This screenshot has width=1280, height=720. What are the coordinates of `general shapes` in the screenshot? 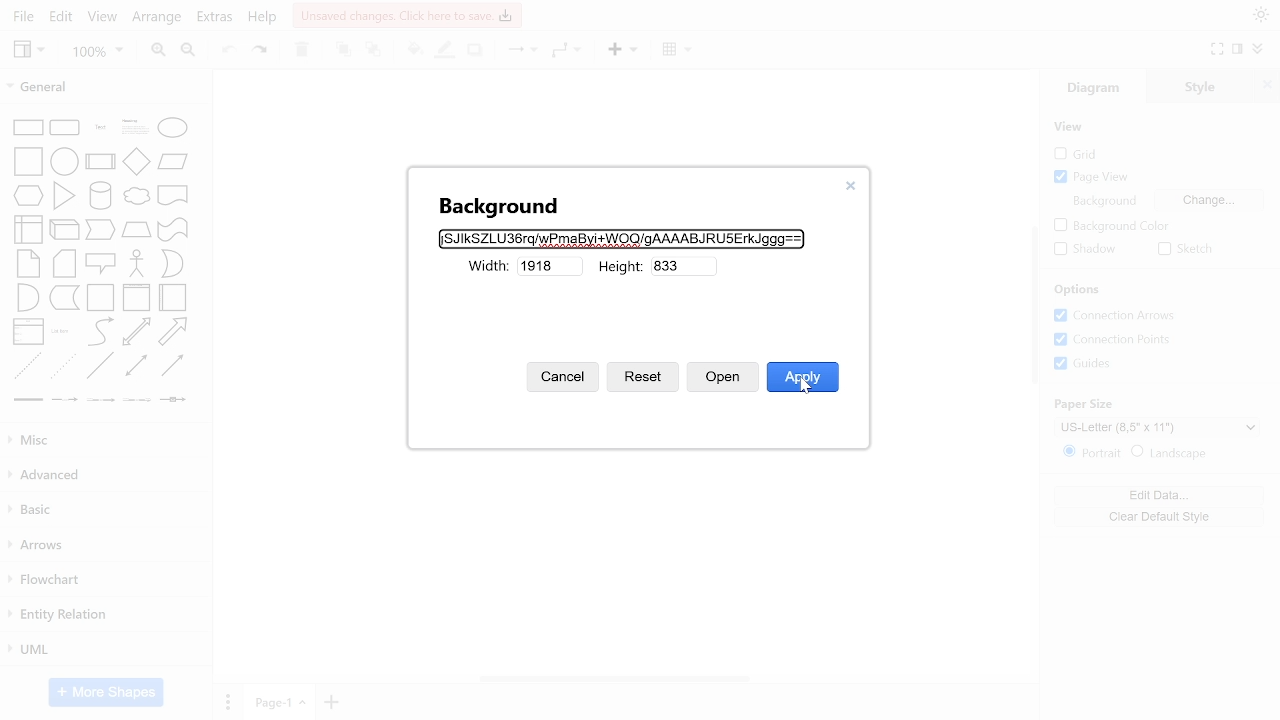 It's located at (173, 264).